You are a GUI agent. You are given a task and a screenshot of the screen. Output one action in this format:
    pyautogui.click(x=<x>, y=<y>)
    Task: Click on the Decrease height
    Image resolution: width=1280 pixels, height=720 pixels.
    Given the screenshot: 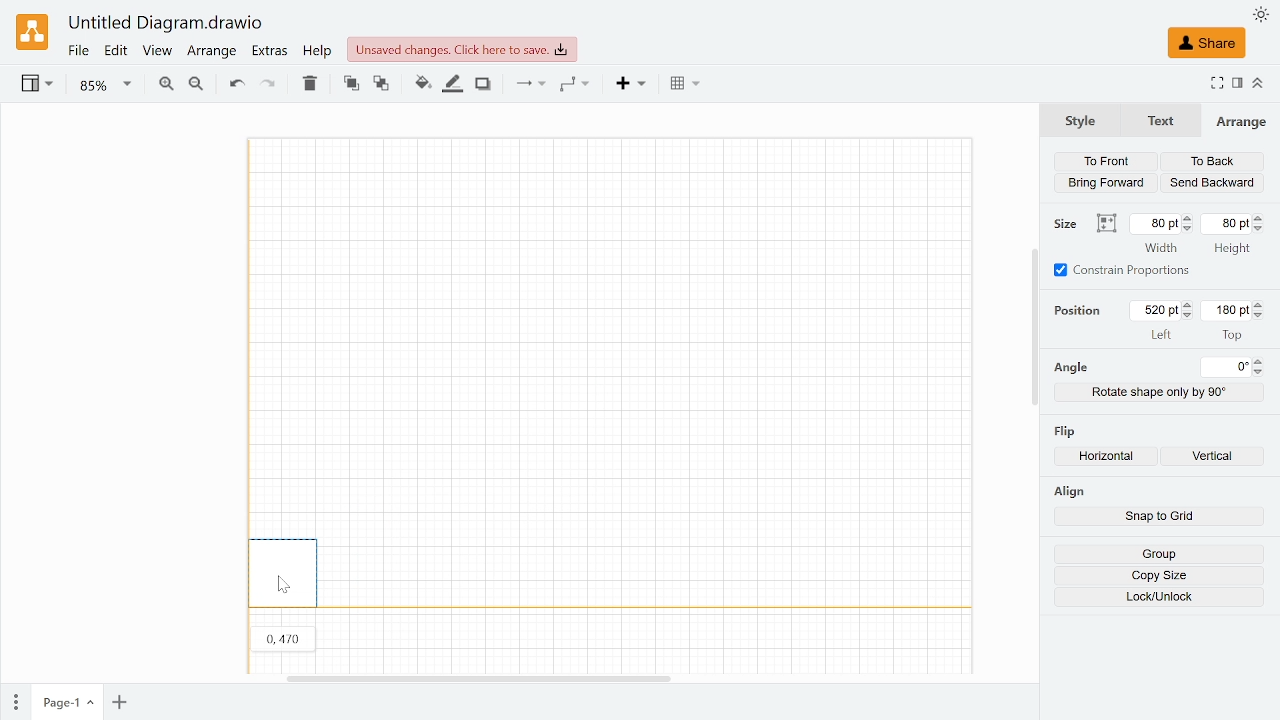 What is the action you would take?
    pyautogui.click(x=1262, y=229)
    